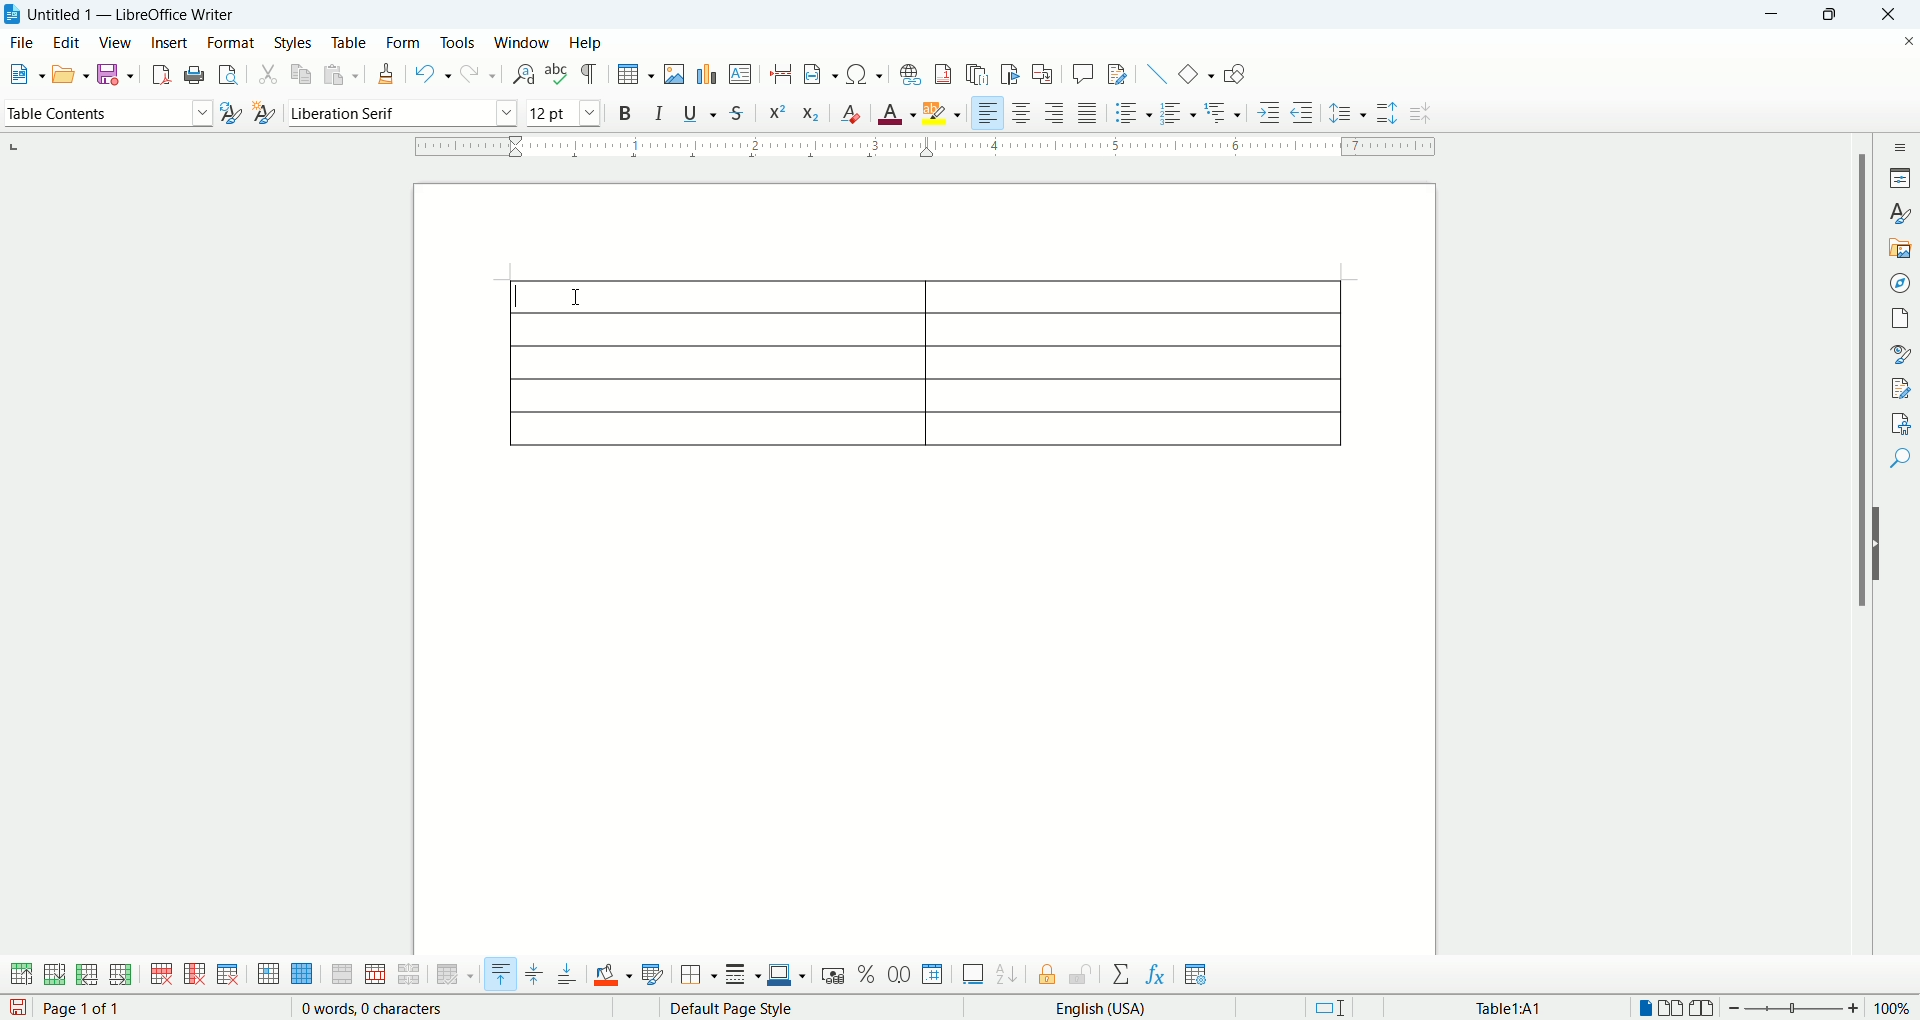  What do you see at coordinates (1901, 423) in the screenshot?
I see `accessibility check` at bounding box center [1901, 423].